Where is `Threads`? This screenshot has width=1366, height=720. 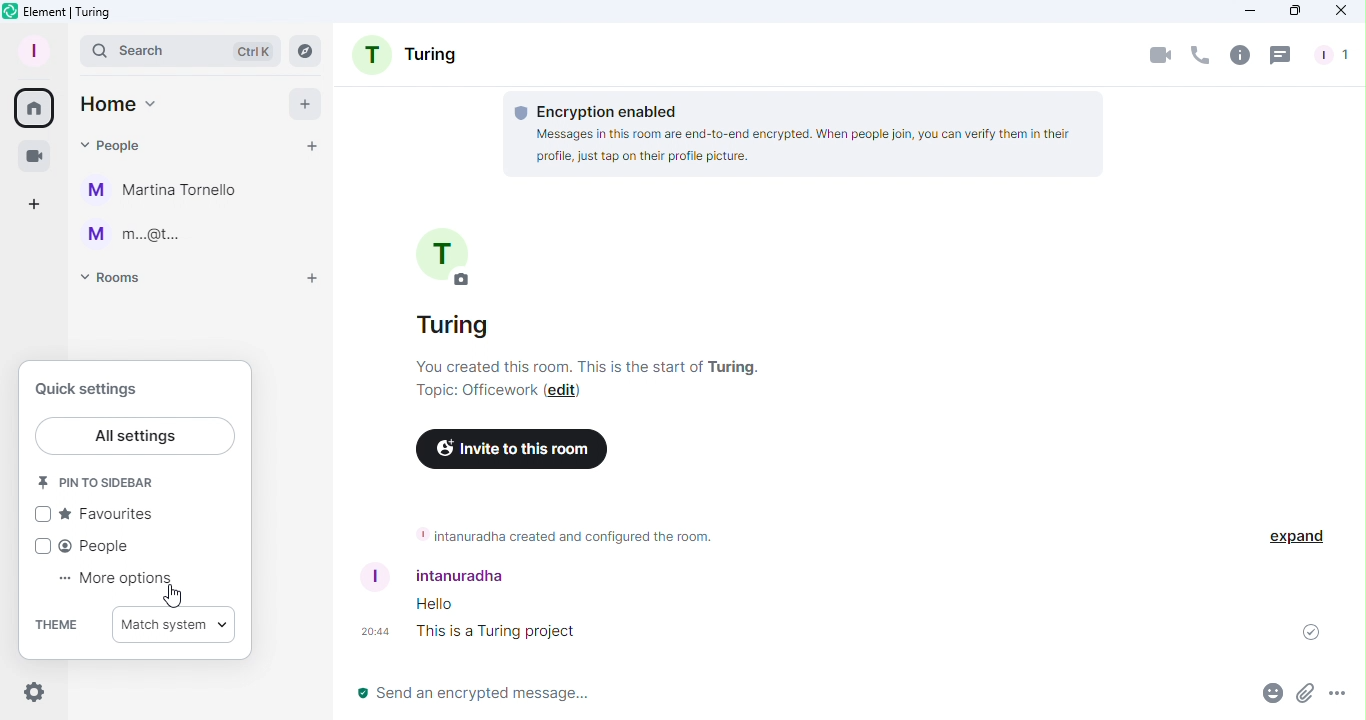
Threads is located at coordinates (1281, 55).